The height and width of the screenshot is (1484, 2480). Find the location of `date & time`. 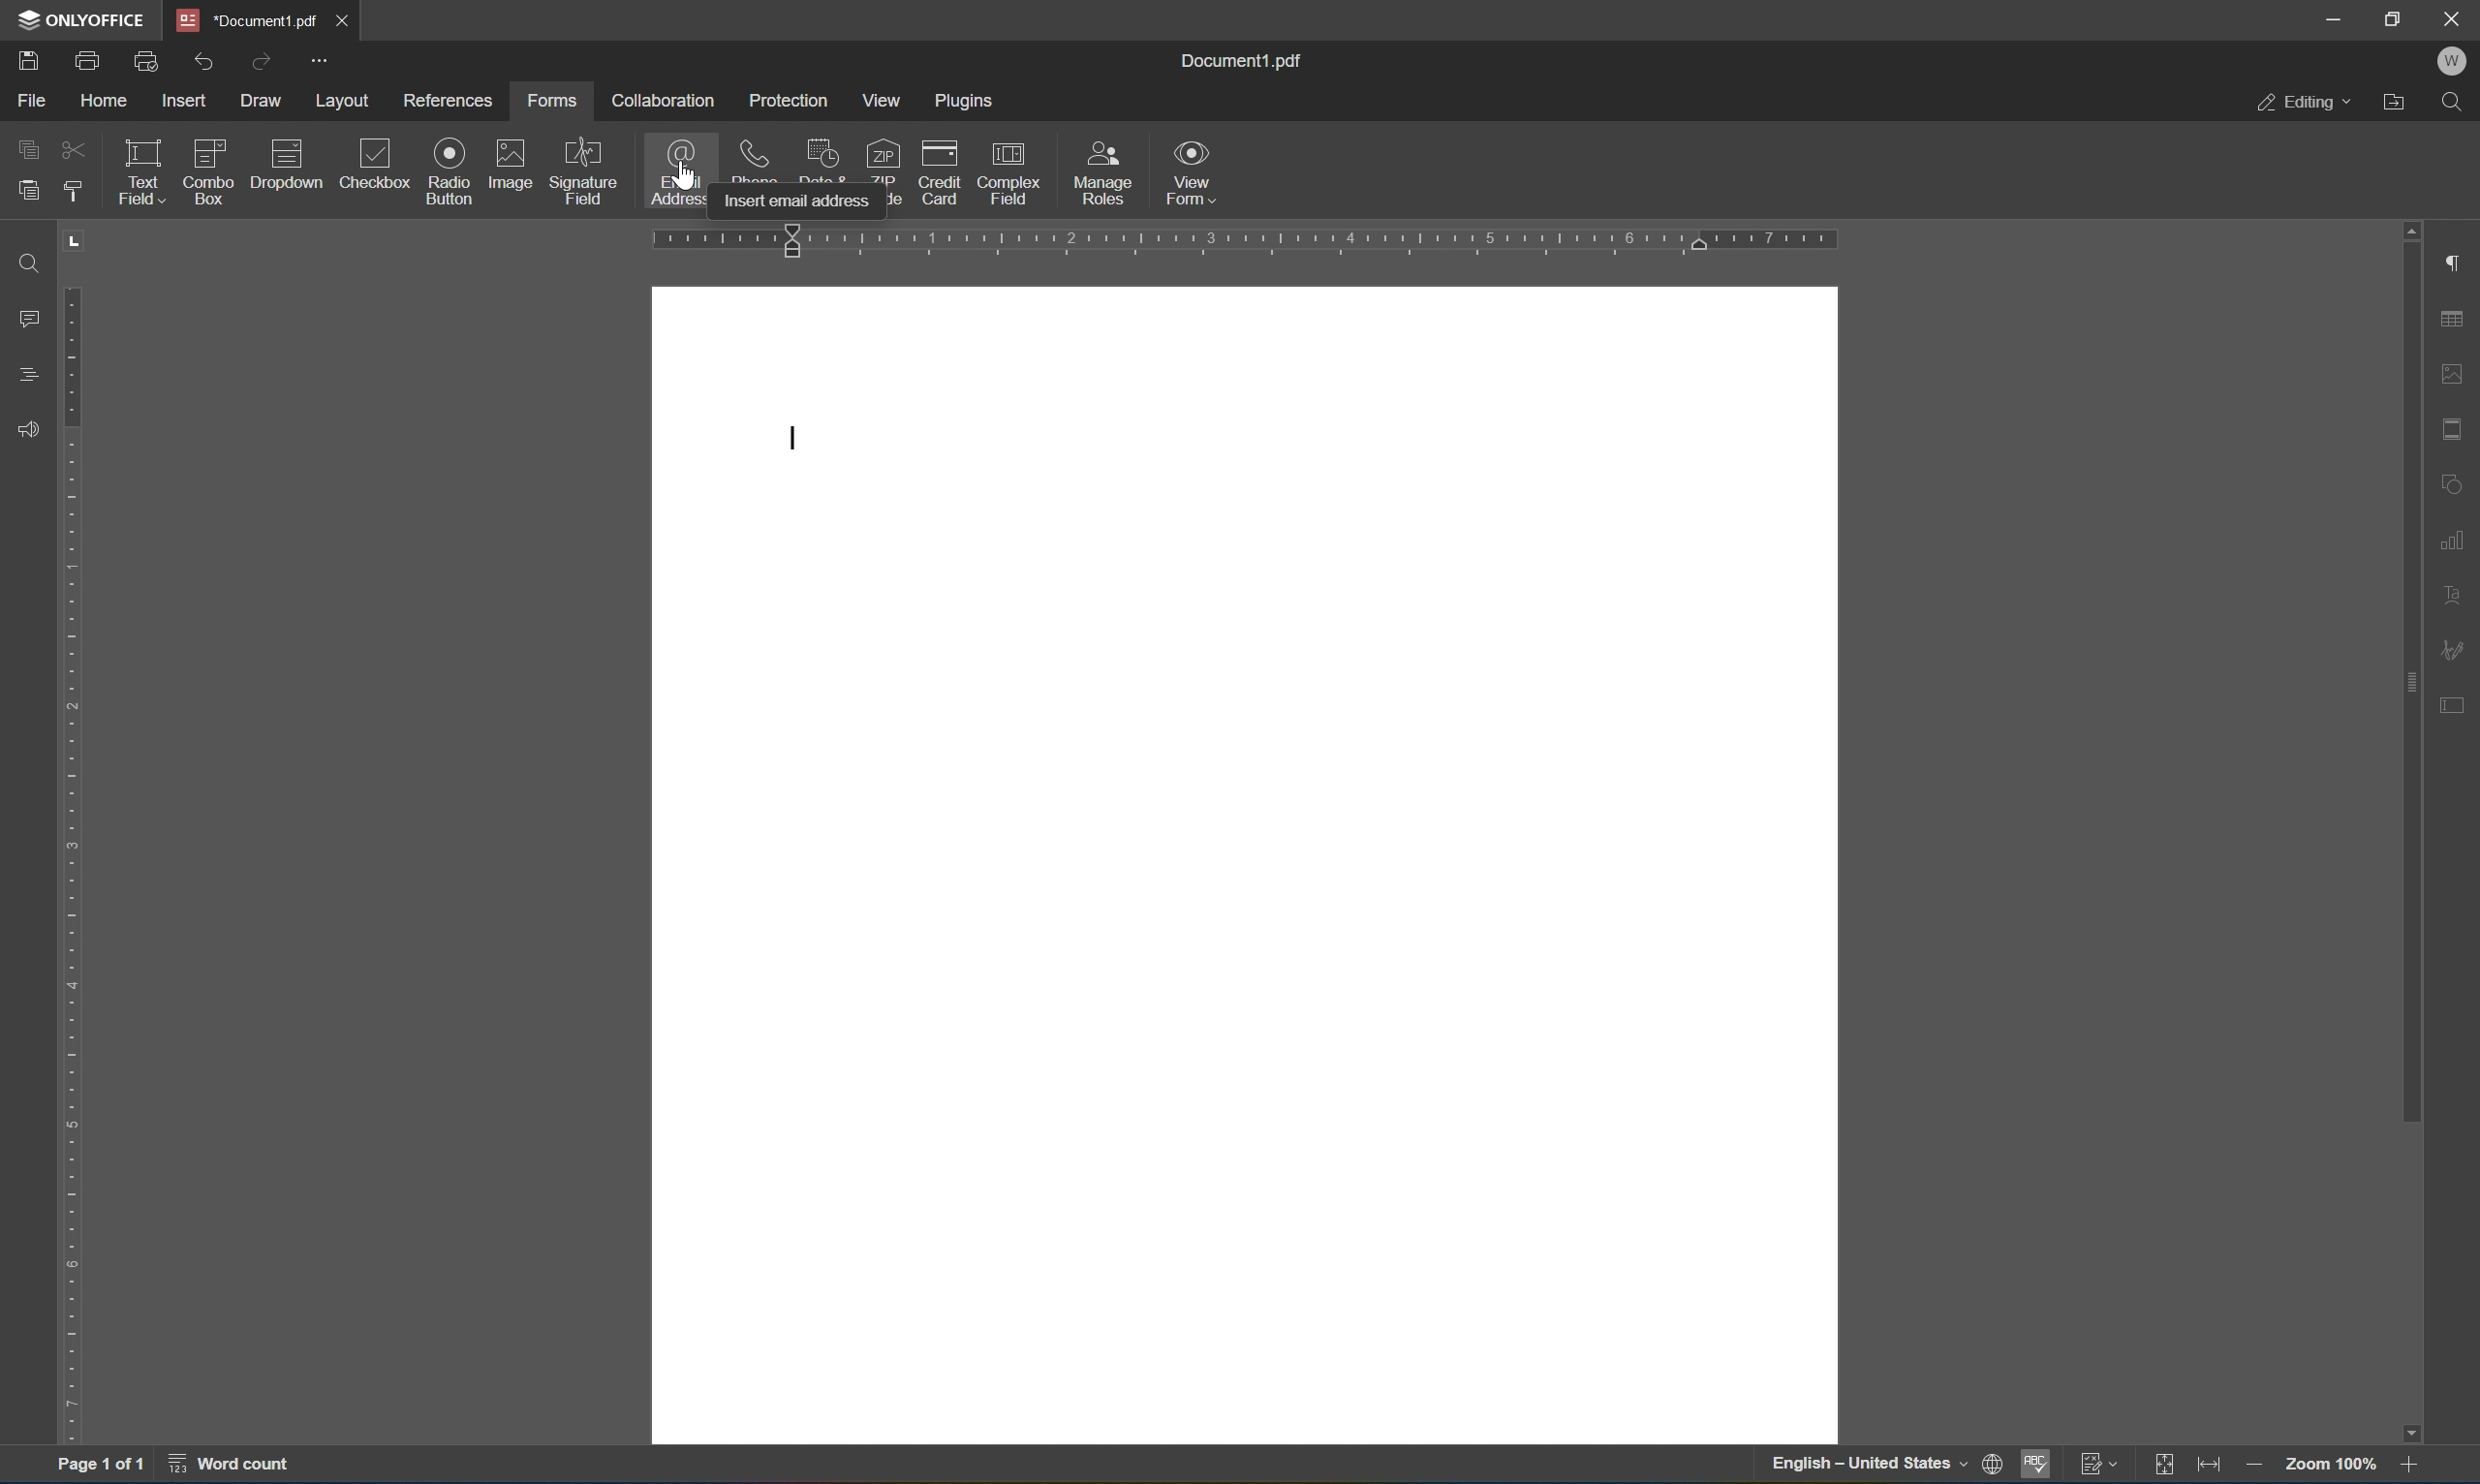

date & time is located at coordinates (822, 154).